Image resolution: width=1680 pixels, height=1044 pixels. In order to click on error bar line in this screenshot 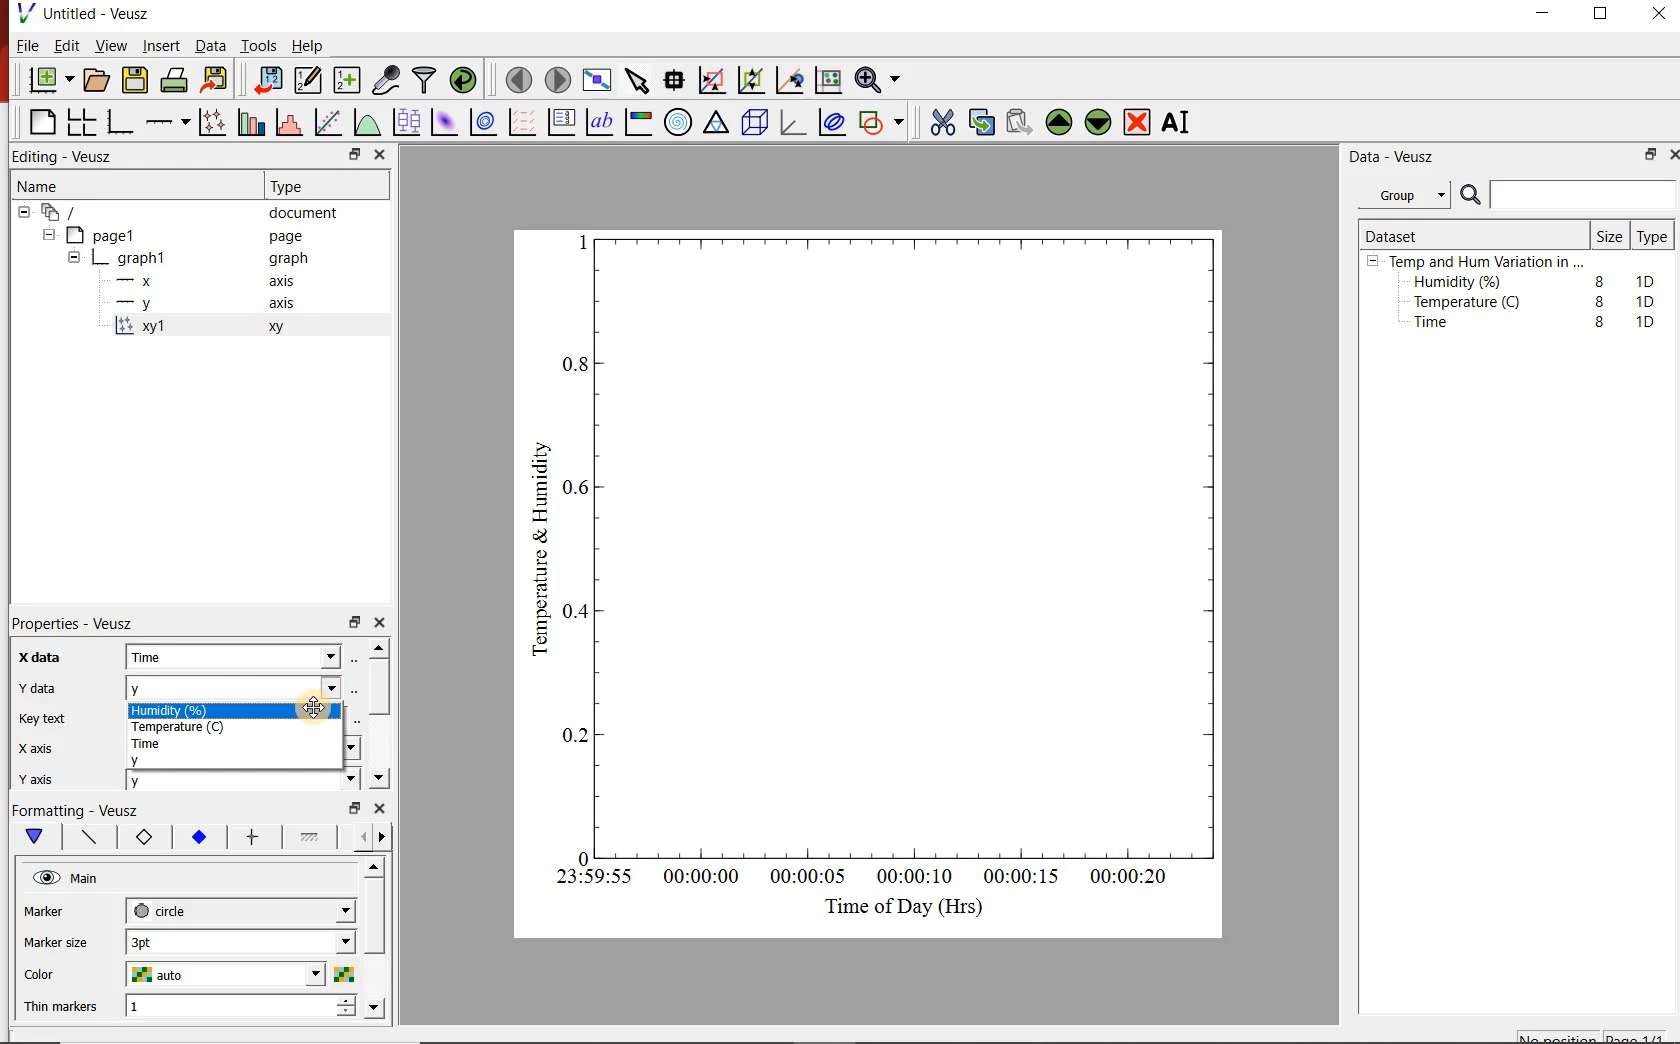, I will do `click(253, 836)`.